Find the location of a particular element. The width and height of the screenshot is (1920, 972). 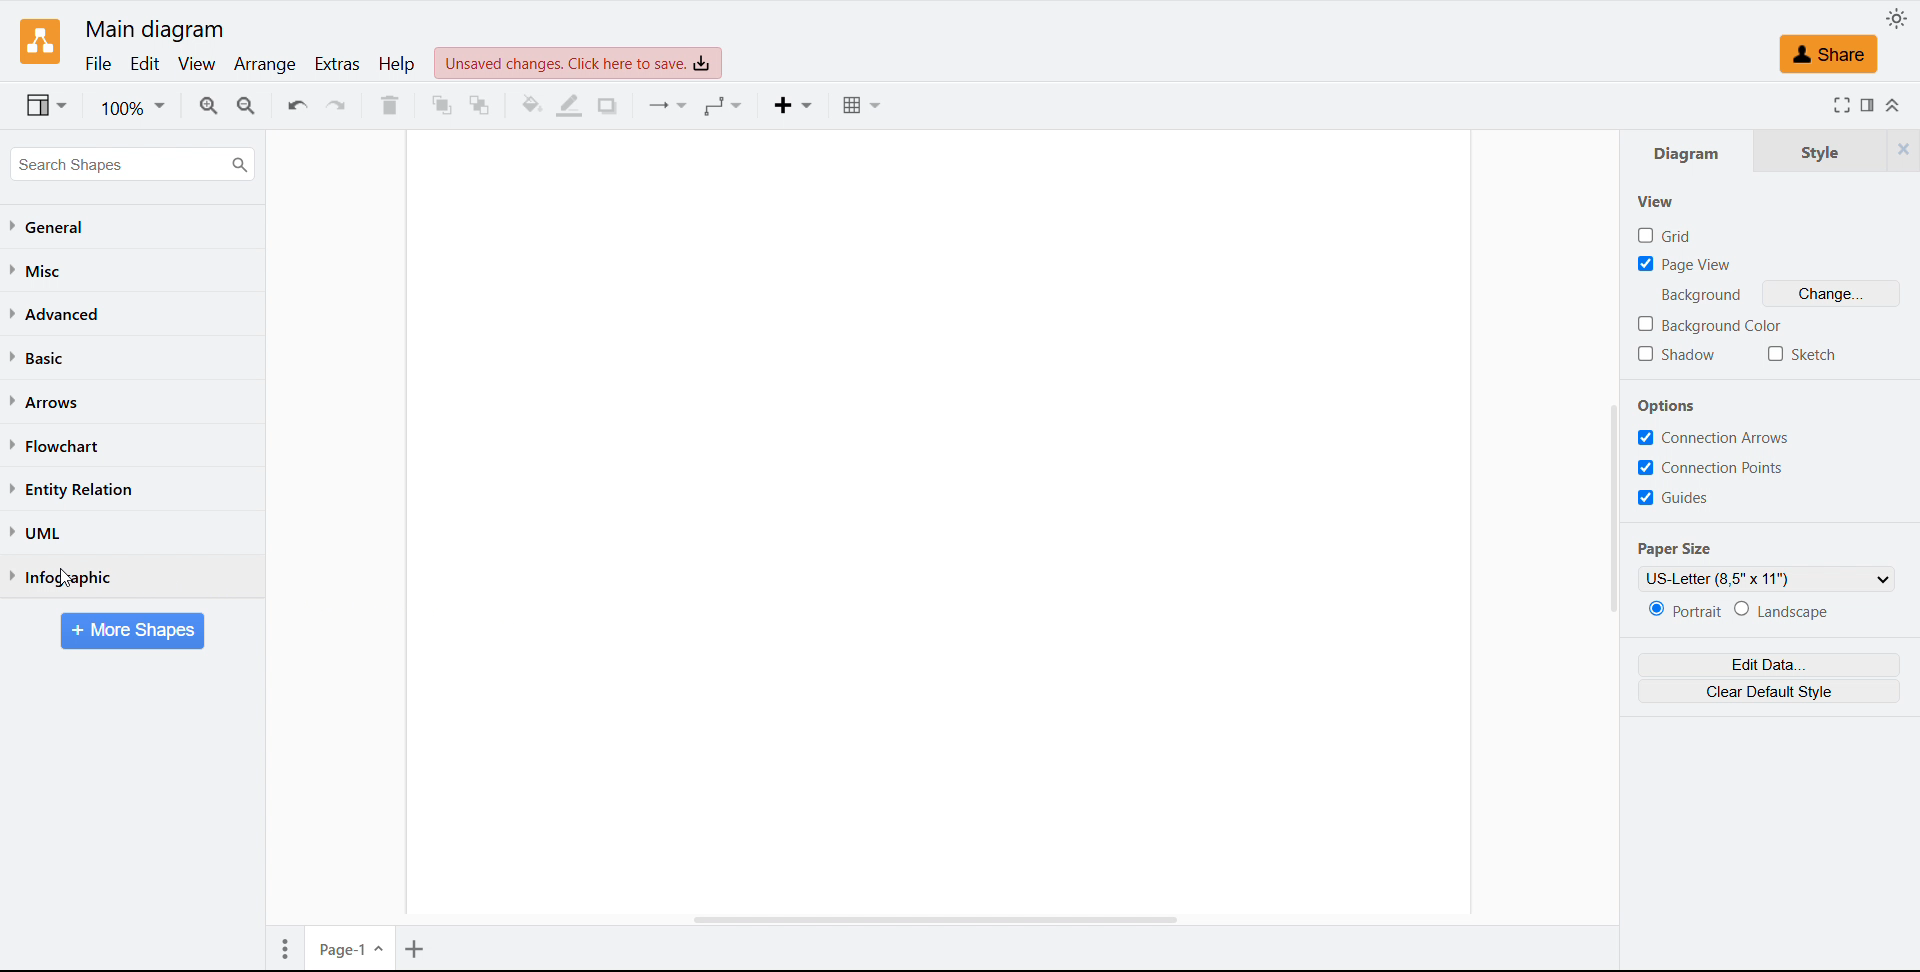

background is located at coordinates (1702, 294).